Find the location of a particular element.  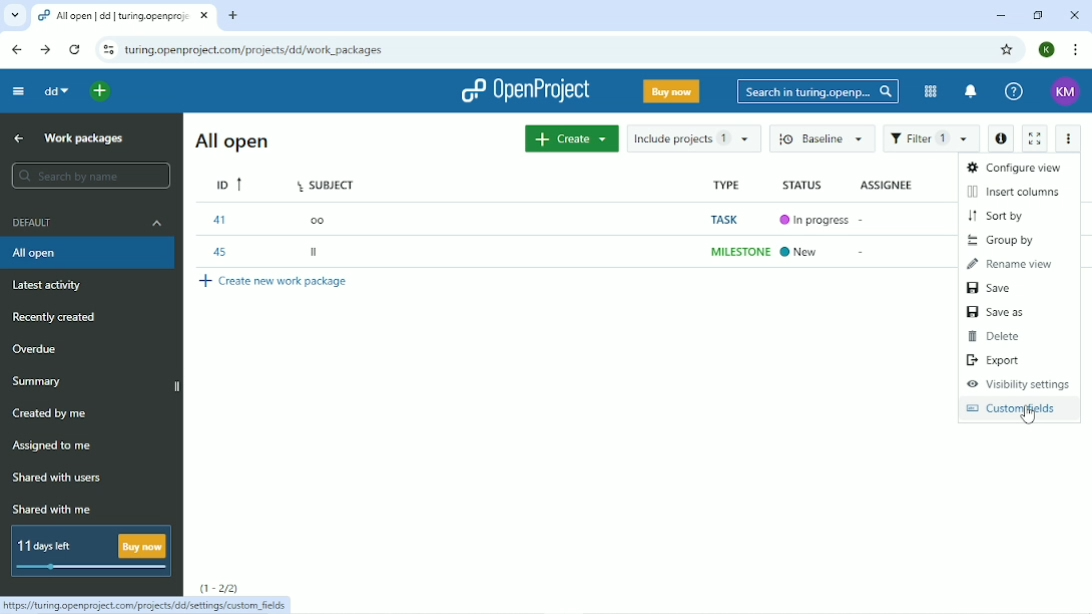

(1-2/2) is located at coordinates (220, 587).